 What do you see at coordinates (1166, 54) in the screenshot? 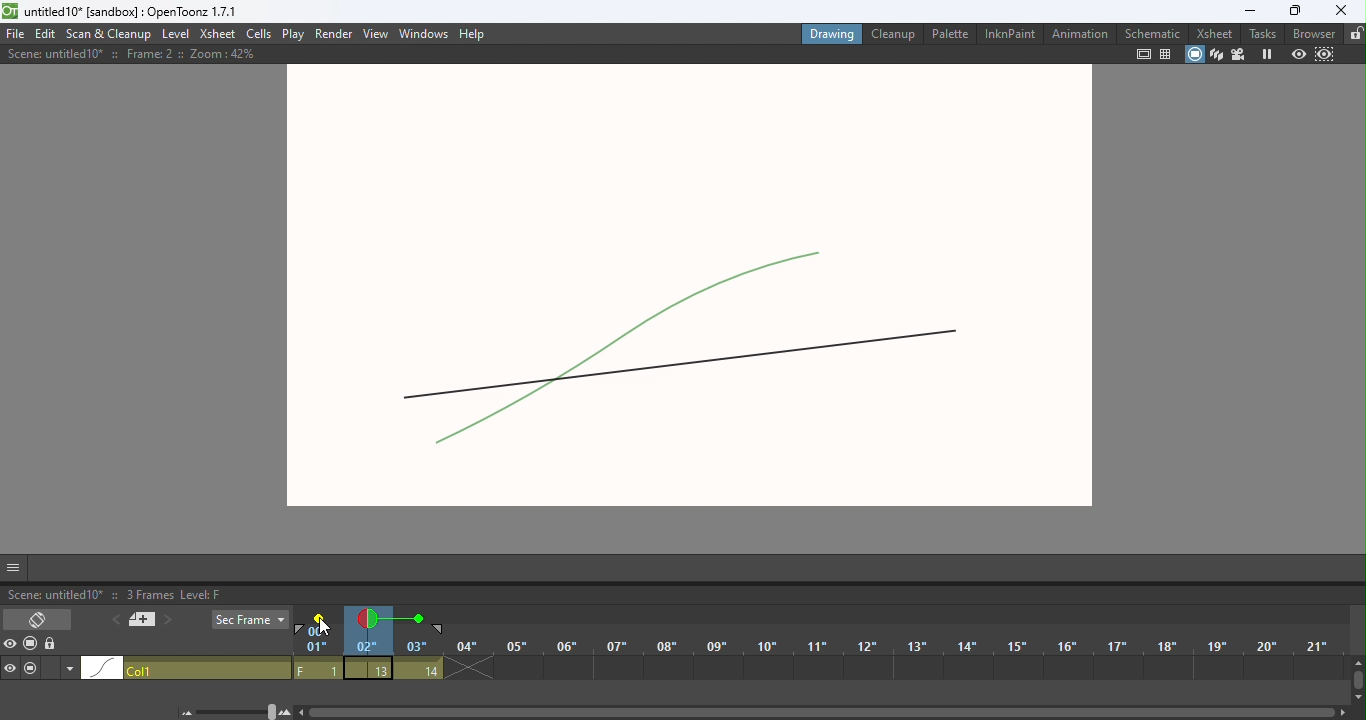
I see `field guide` at bounding box center [1166, 54].